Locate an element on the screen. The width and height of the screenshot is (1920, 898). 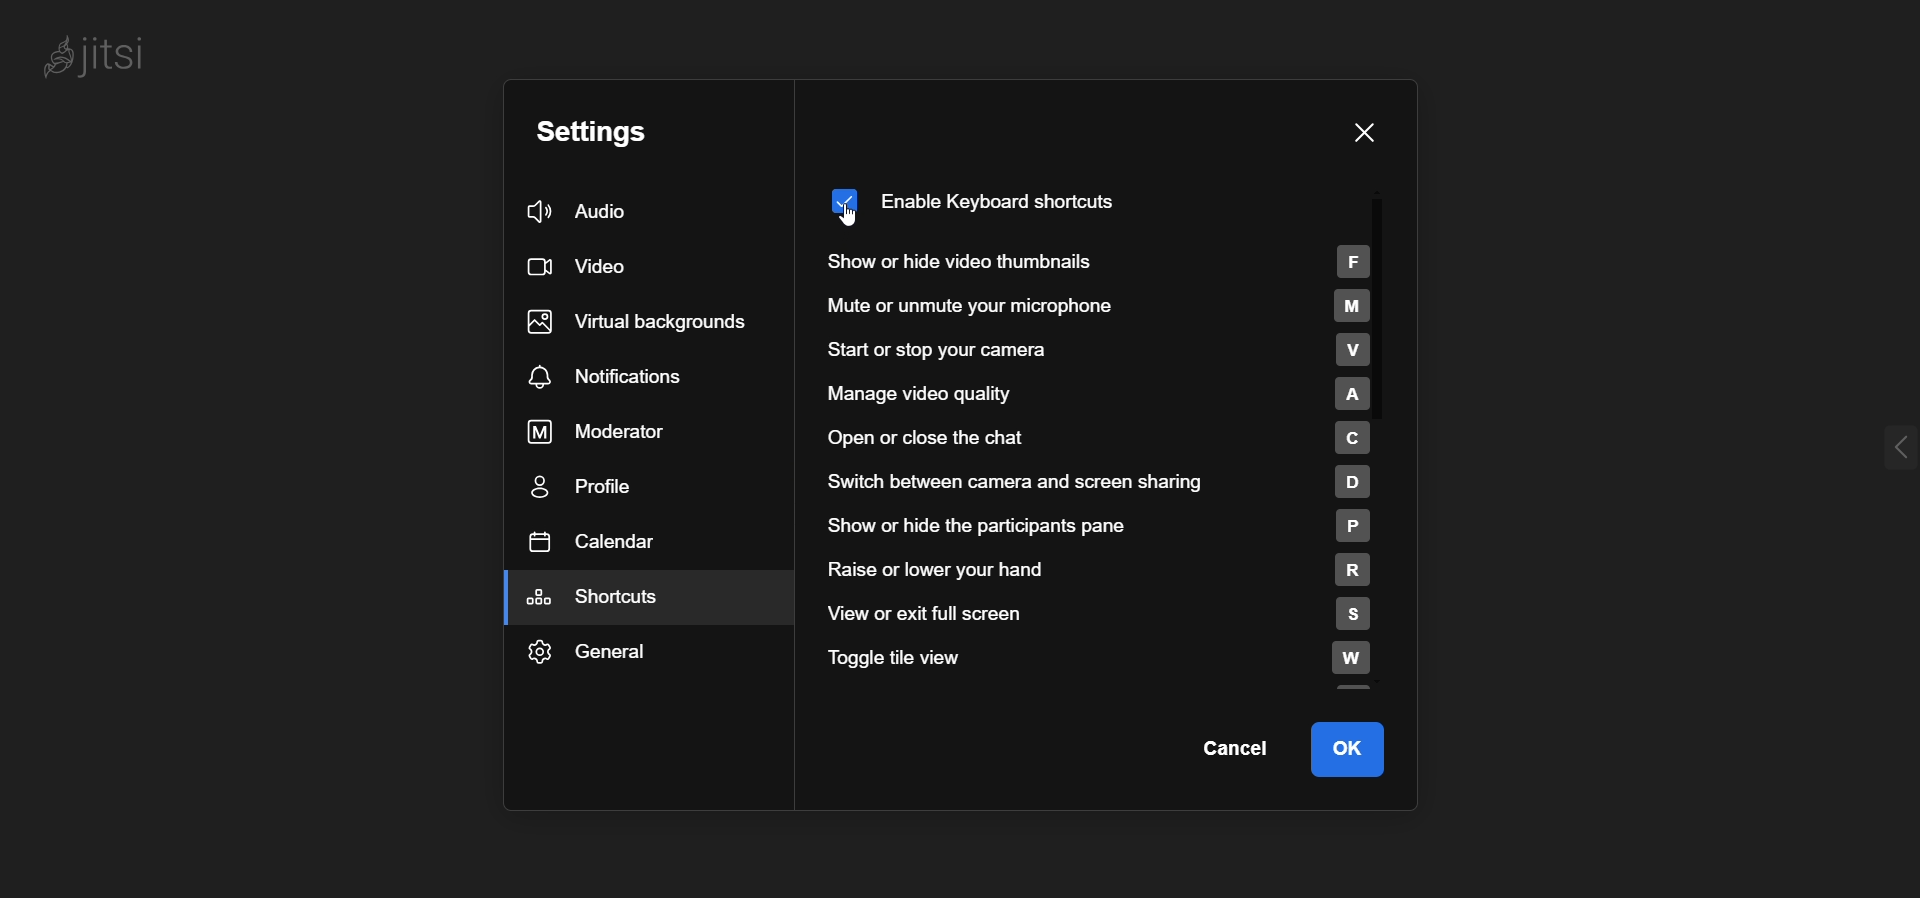
general is located at coordinates (604, 648).